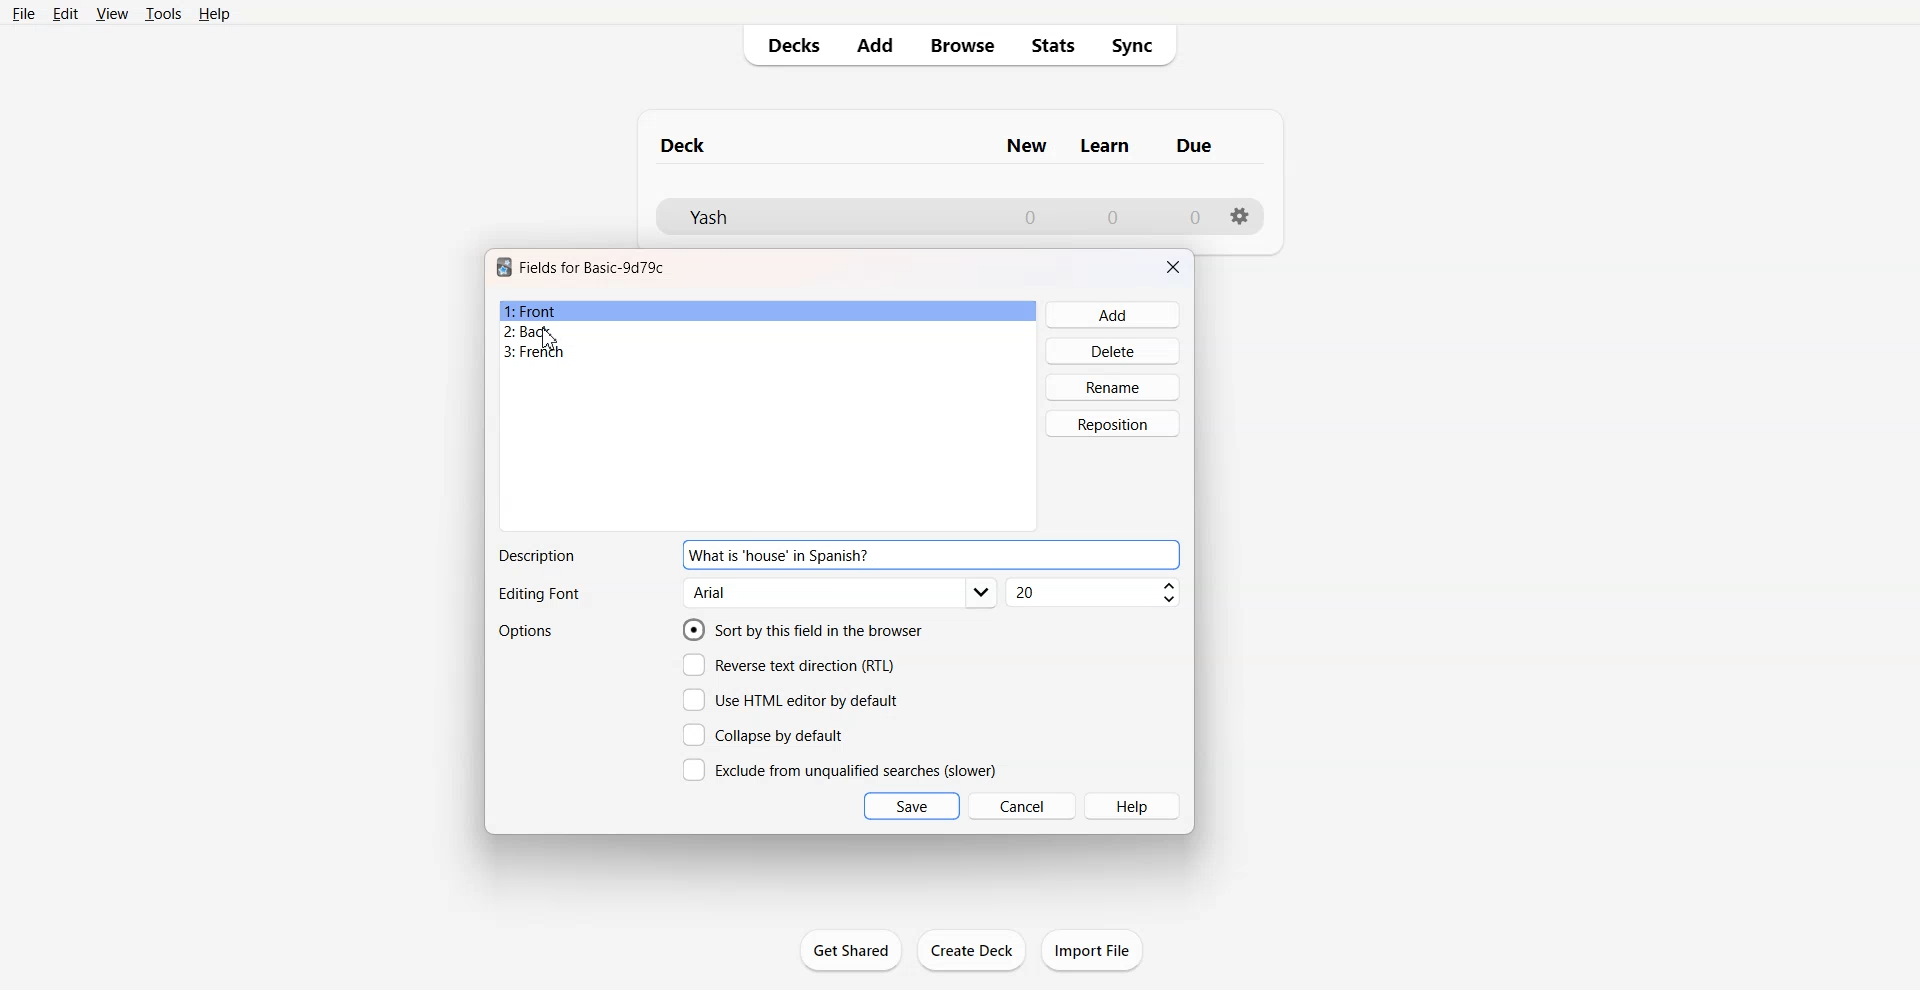 This screenshot has height=990, width=1920. I want to click on Tools, so click(163, 13).